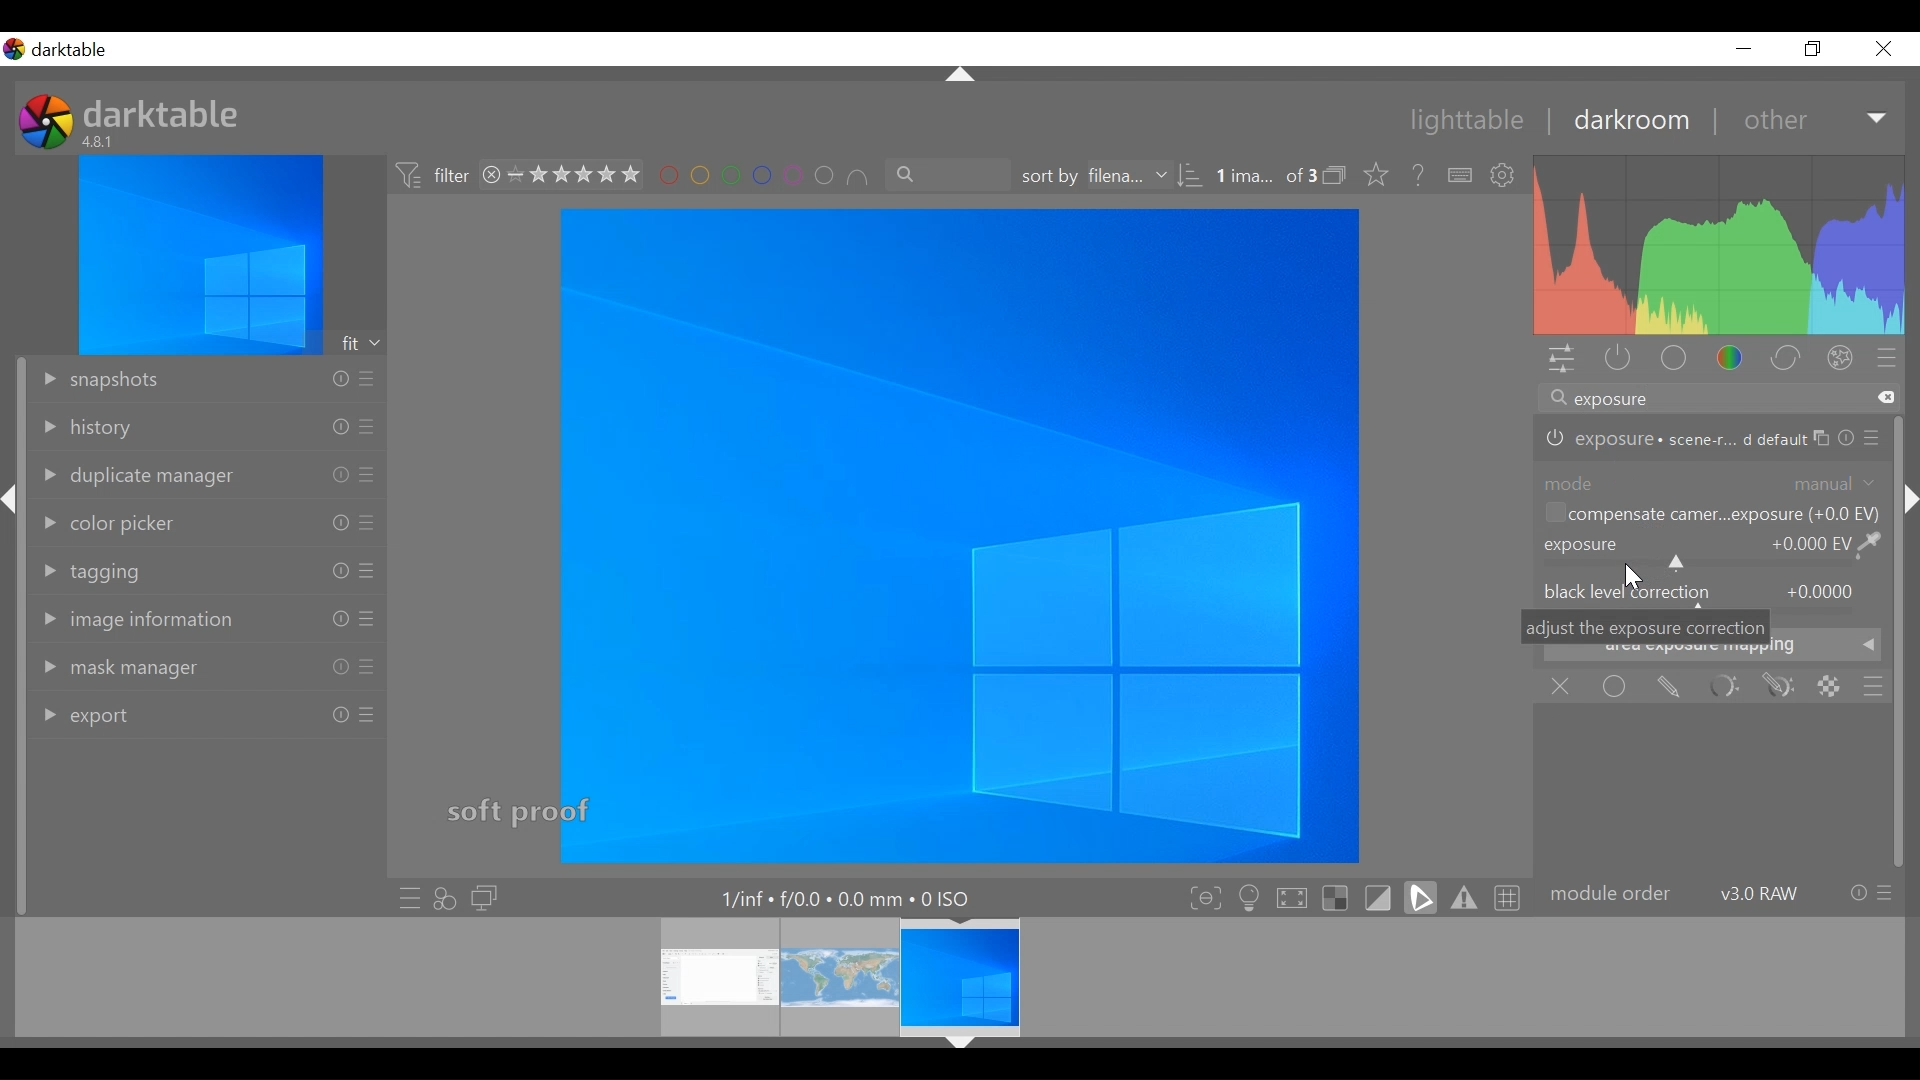 This screenshot has height=1080, width=1920. Describe the element at coordinates (1095, 176) in the screenshot. I see `sort by` at that location.